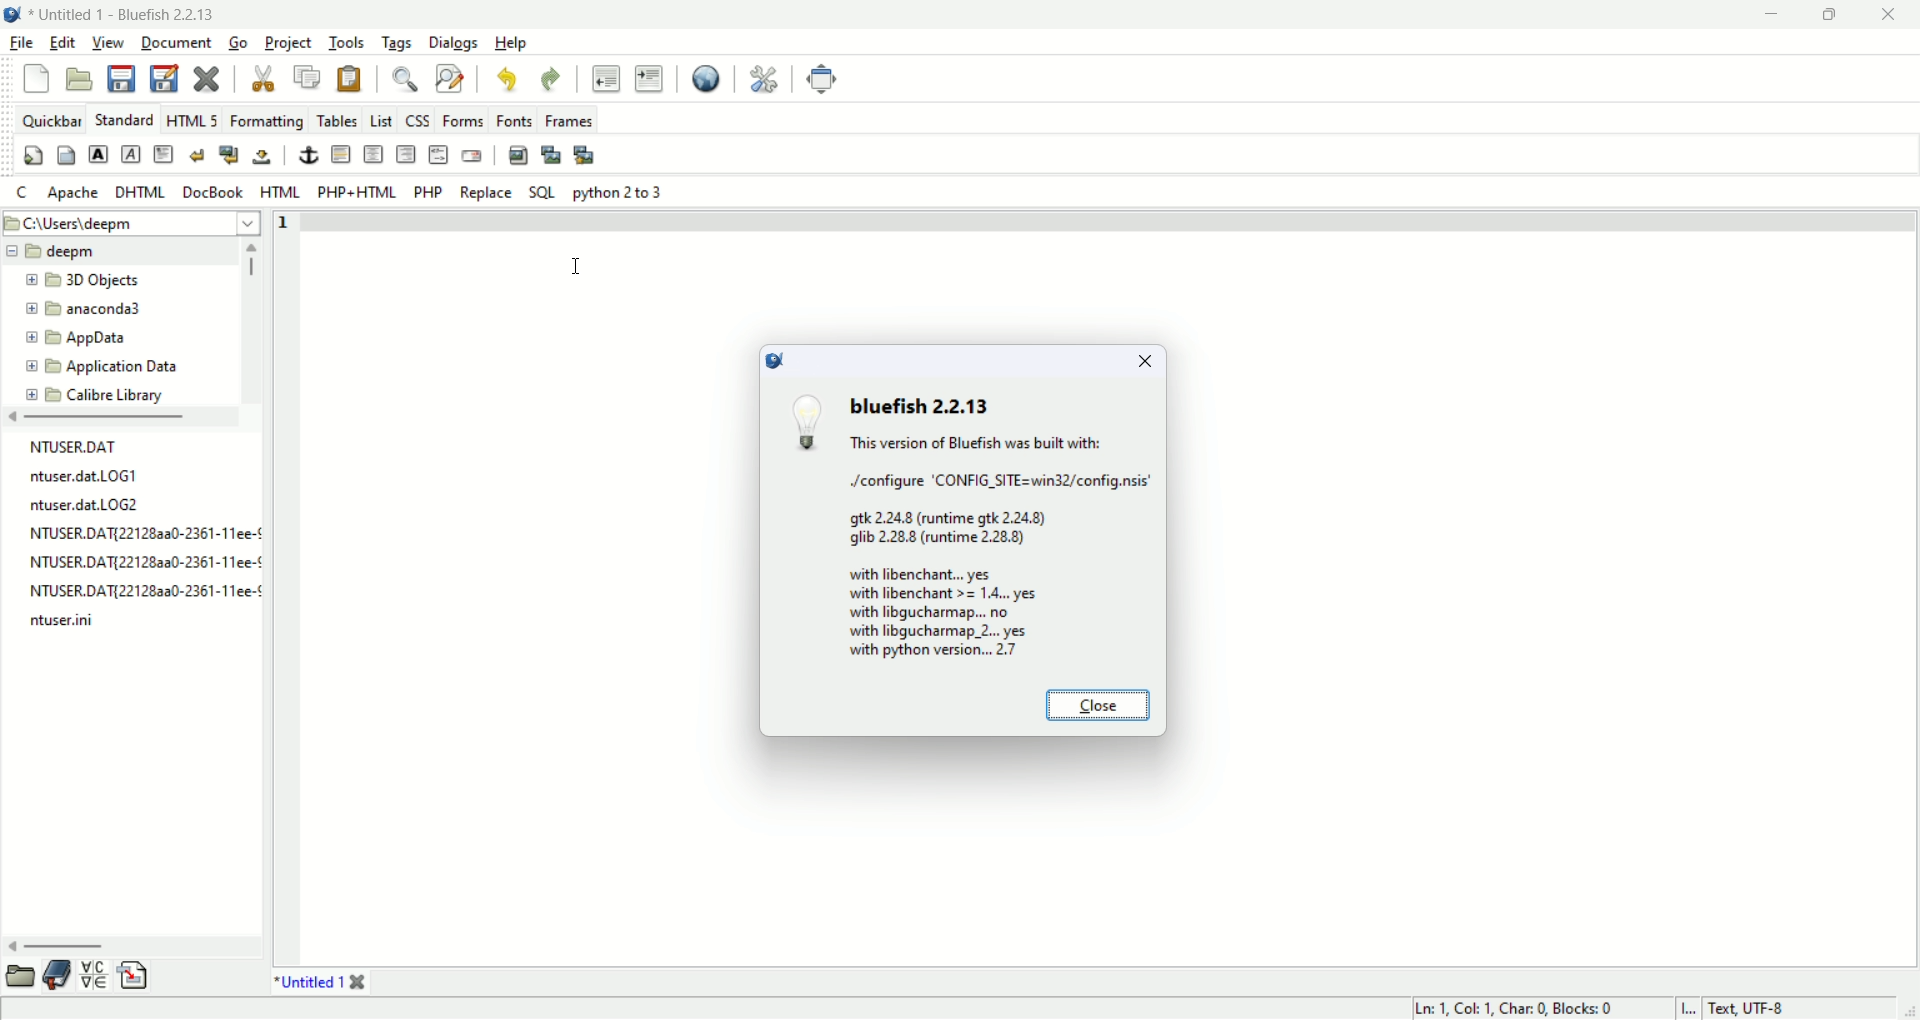 Image resolution: width=1920 pixels, height=1020 pixels. Describe the element at coordinates (82, 310) in the screenshot. I see `folder name` at that location.